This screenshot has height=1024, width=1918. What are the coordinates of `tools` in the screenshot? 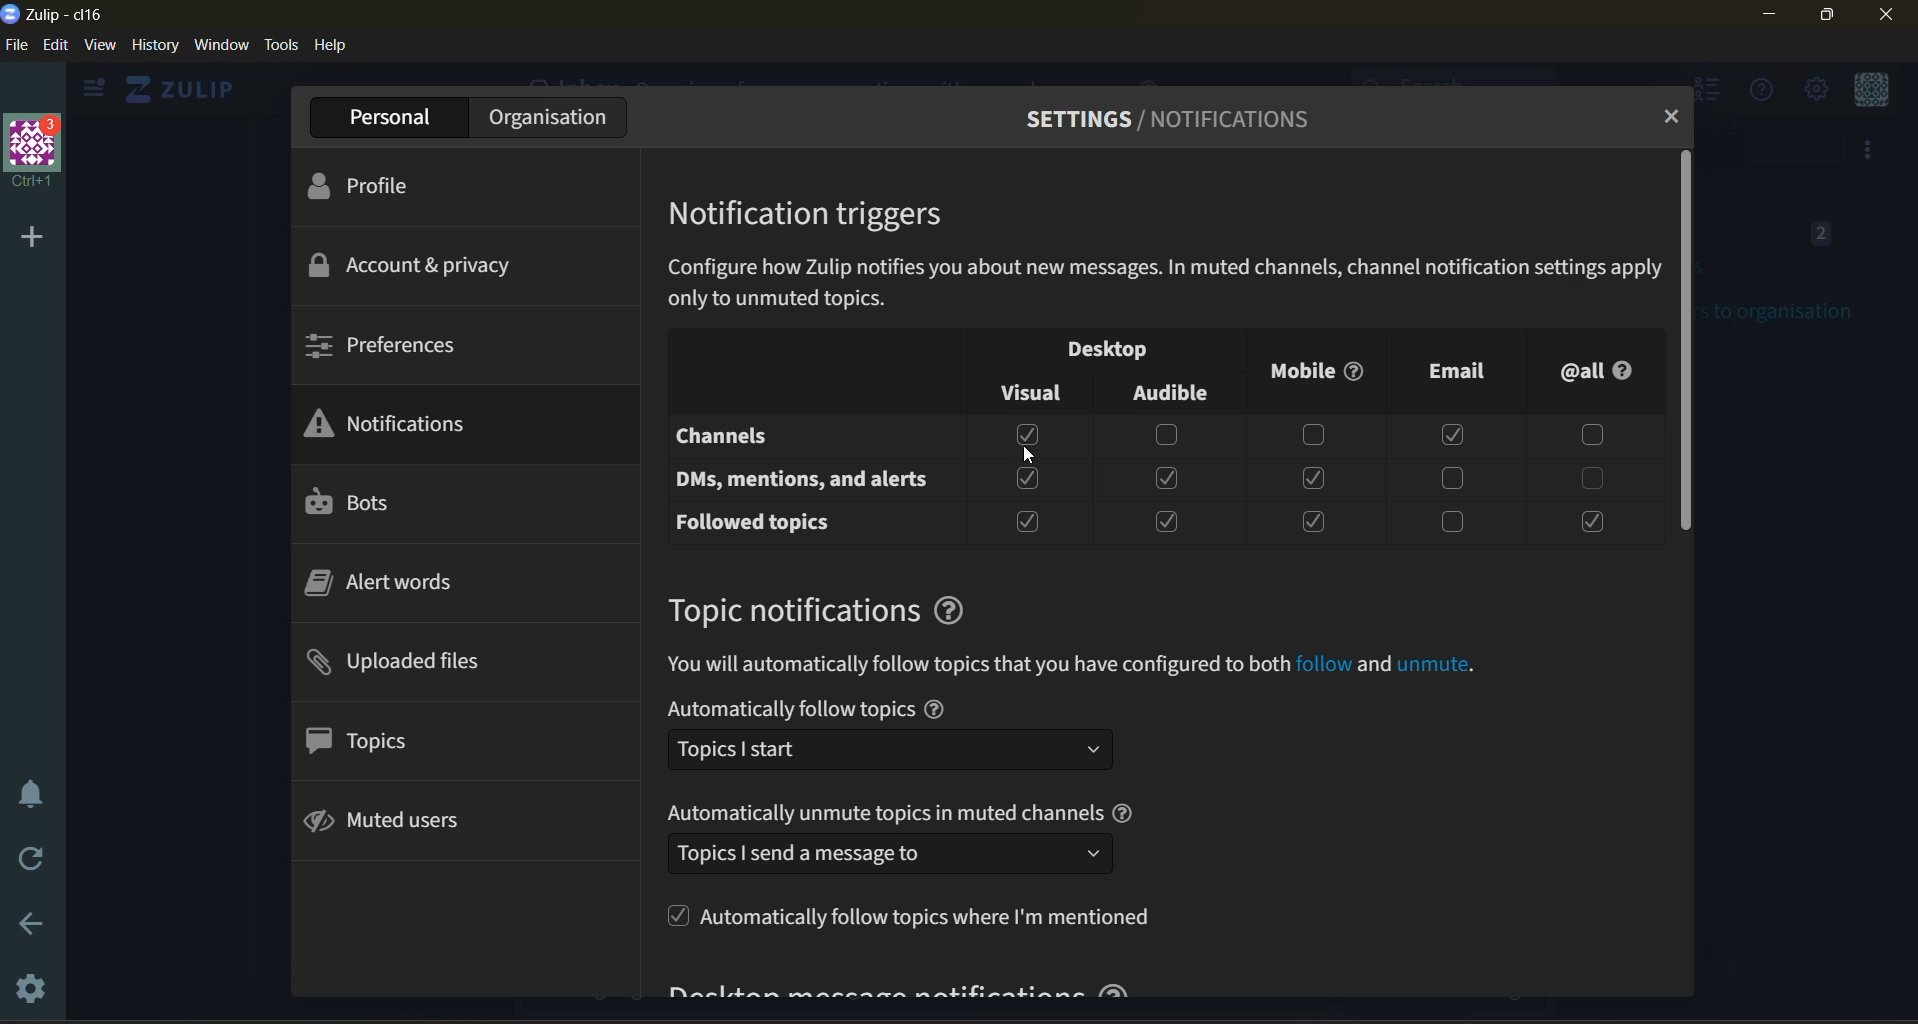 It's located at (282, 45).